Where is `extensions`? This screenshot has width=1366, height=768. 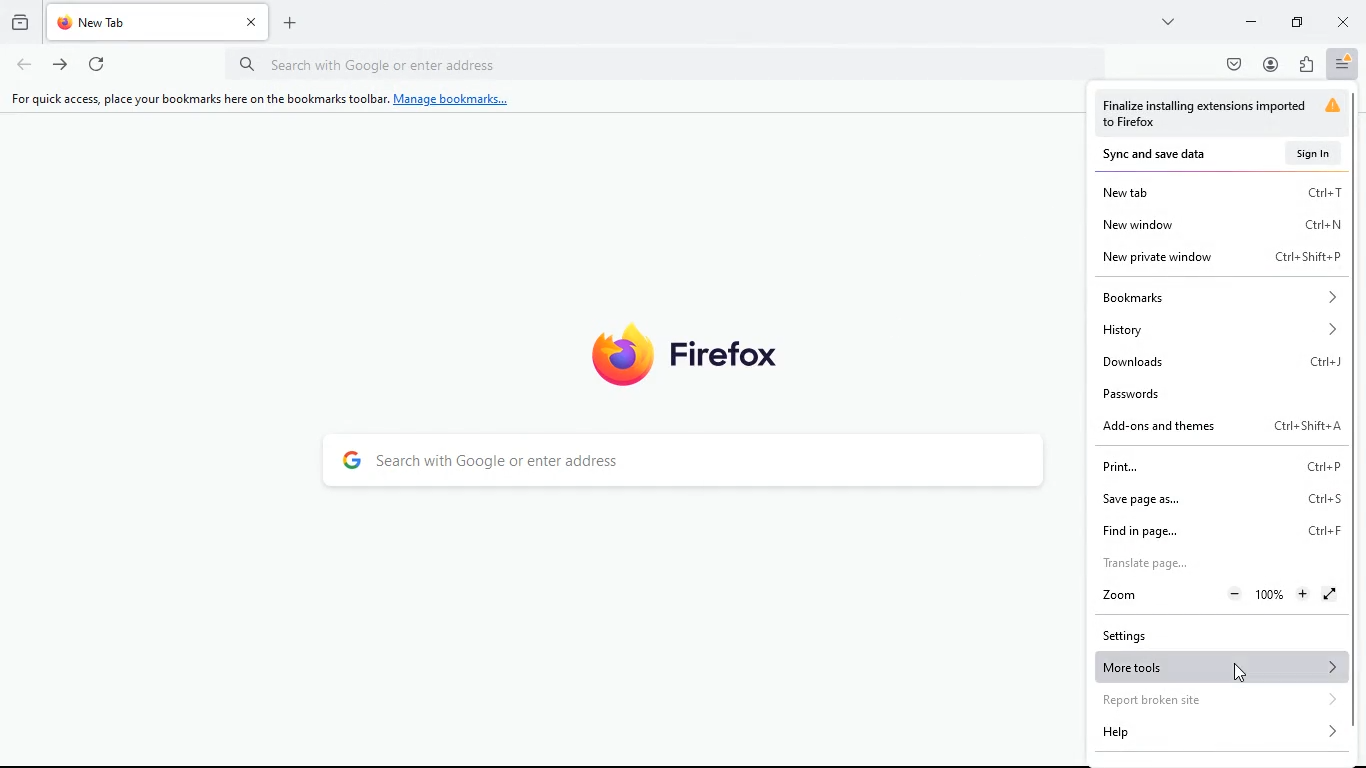 extensions is located at coordinates (1307, 65).